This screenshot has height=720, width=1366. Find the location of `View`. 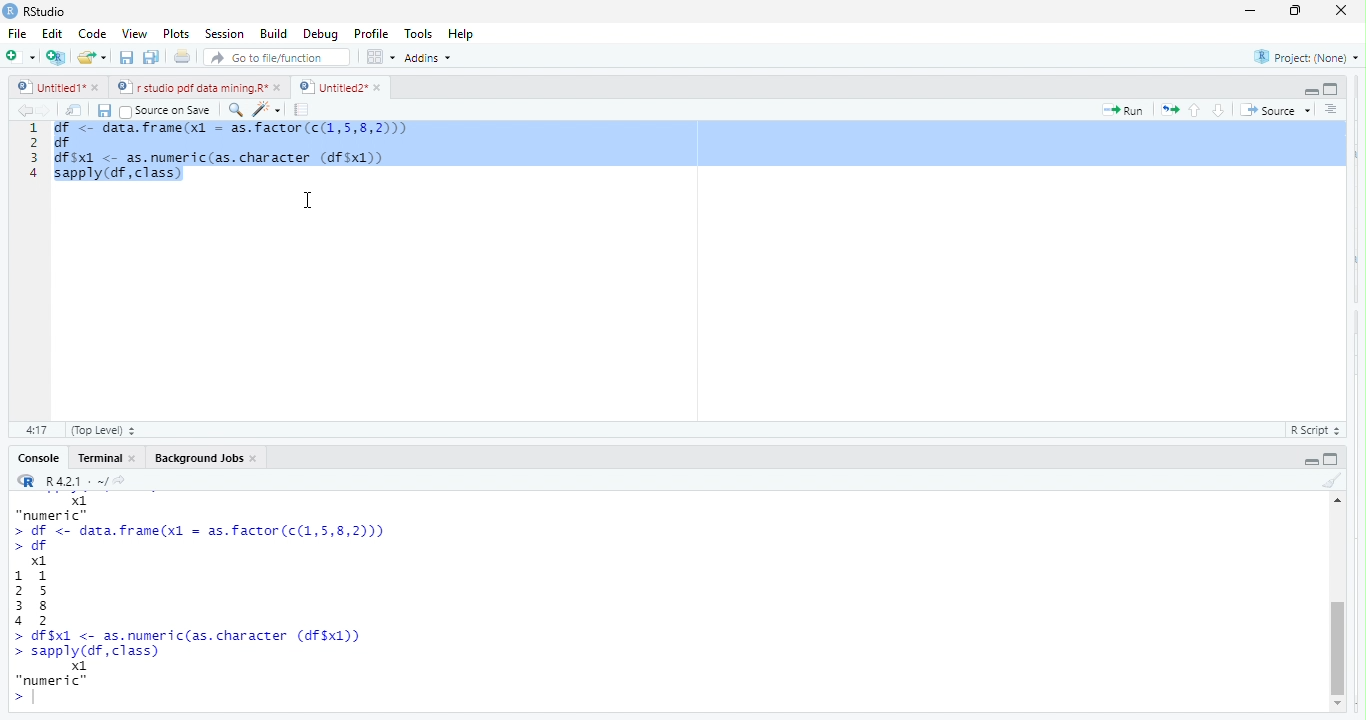

View is located at coordinates (135, 33).